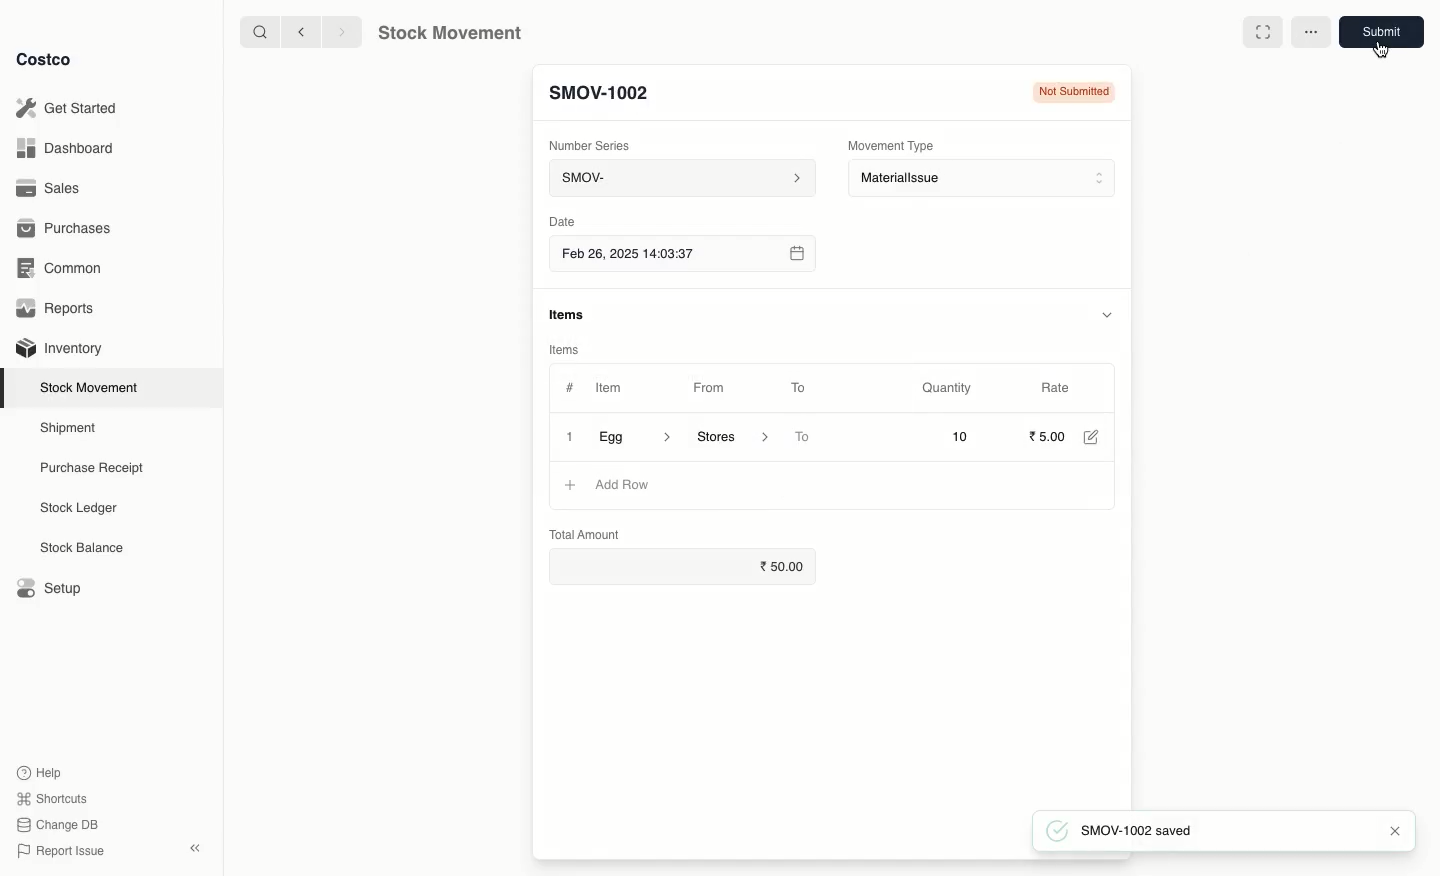 Image resolution: width=1440 pixels, height=876 pixels. What do you see at coordinates (71, 107) in the screenshot?
I see `Get Started` at bounding box center [71, 107].